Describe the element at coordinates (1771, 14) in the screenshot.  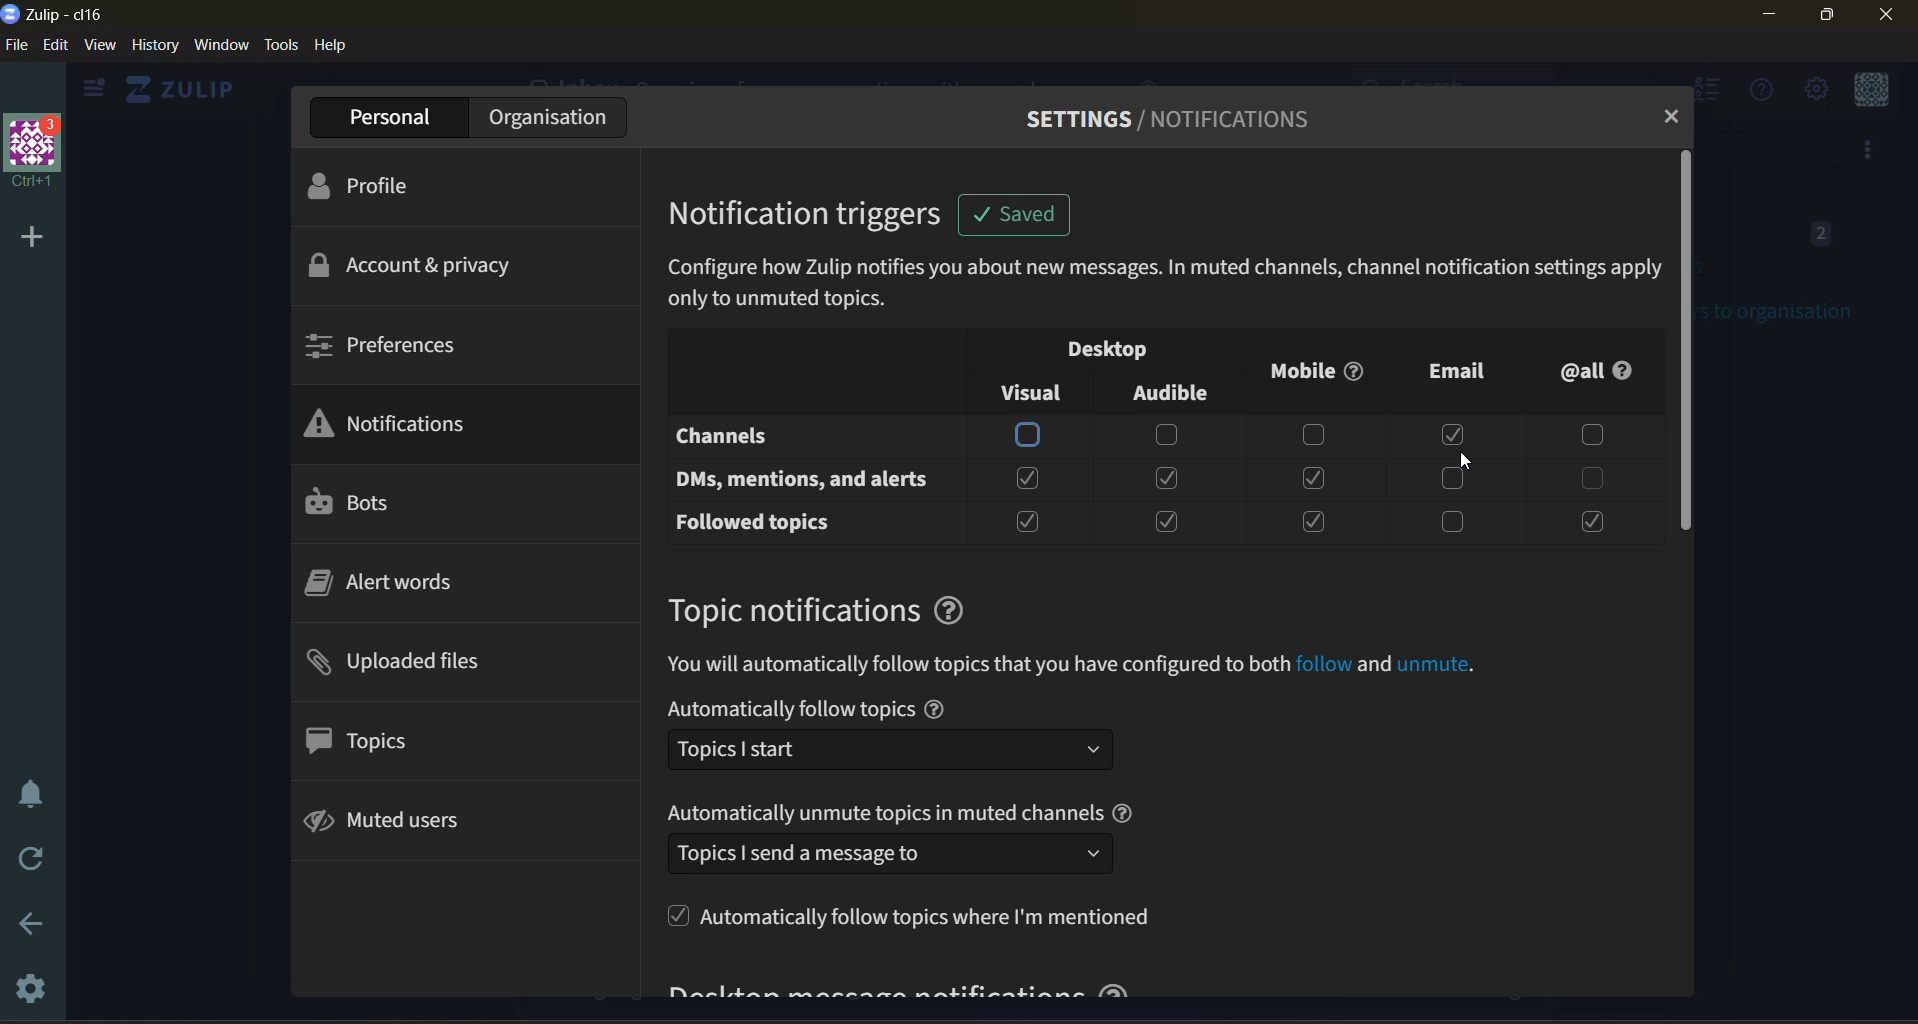
I see `minimize` at that location.